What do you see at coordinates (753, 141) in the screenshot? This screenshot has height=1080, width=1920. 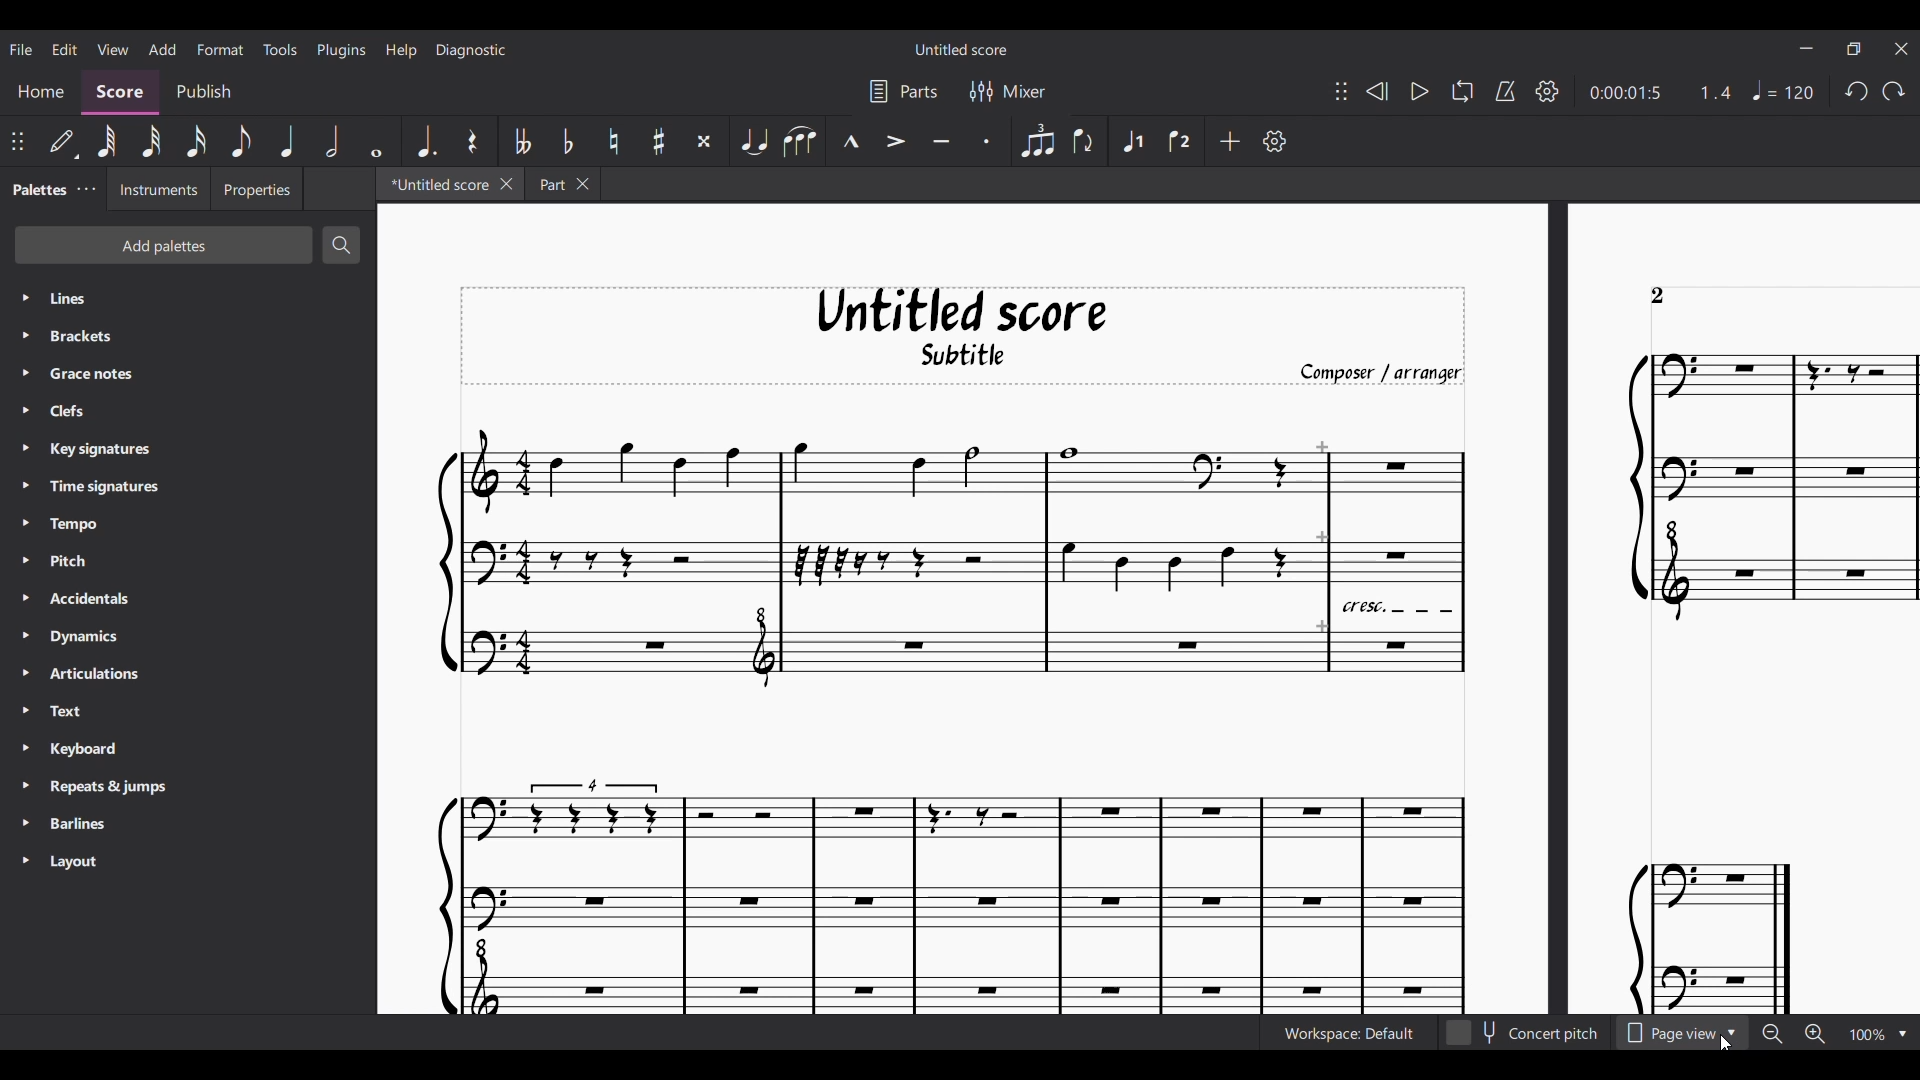 I see `Tie` at bounding box center [753, 141].